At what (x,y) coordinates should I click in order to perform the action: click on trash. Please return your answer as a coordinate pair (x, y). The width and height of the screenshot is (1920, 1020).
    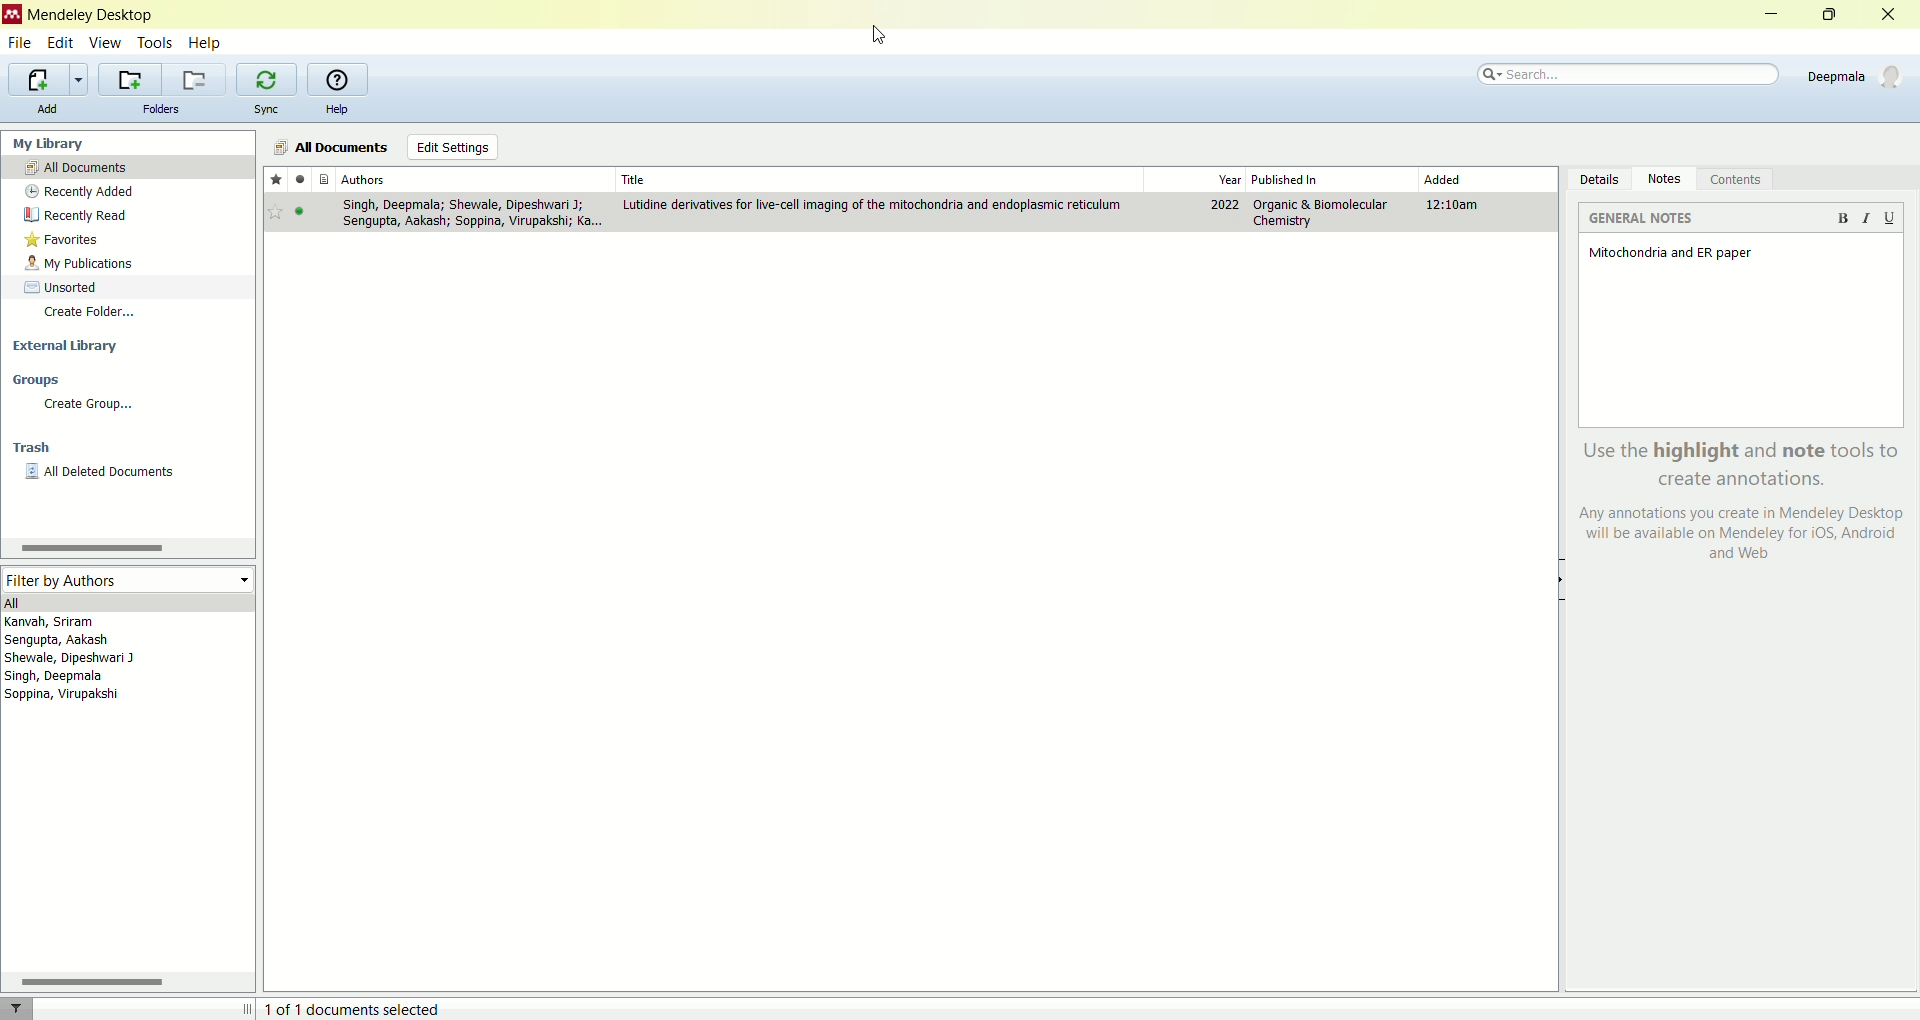
    Looking at the image, I should click on (128, 447).